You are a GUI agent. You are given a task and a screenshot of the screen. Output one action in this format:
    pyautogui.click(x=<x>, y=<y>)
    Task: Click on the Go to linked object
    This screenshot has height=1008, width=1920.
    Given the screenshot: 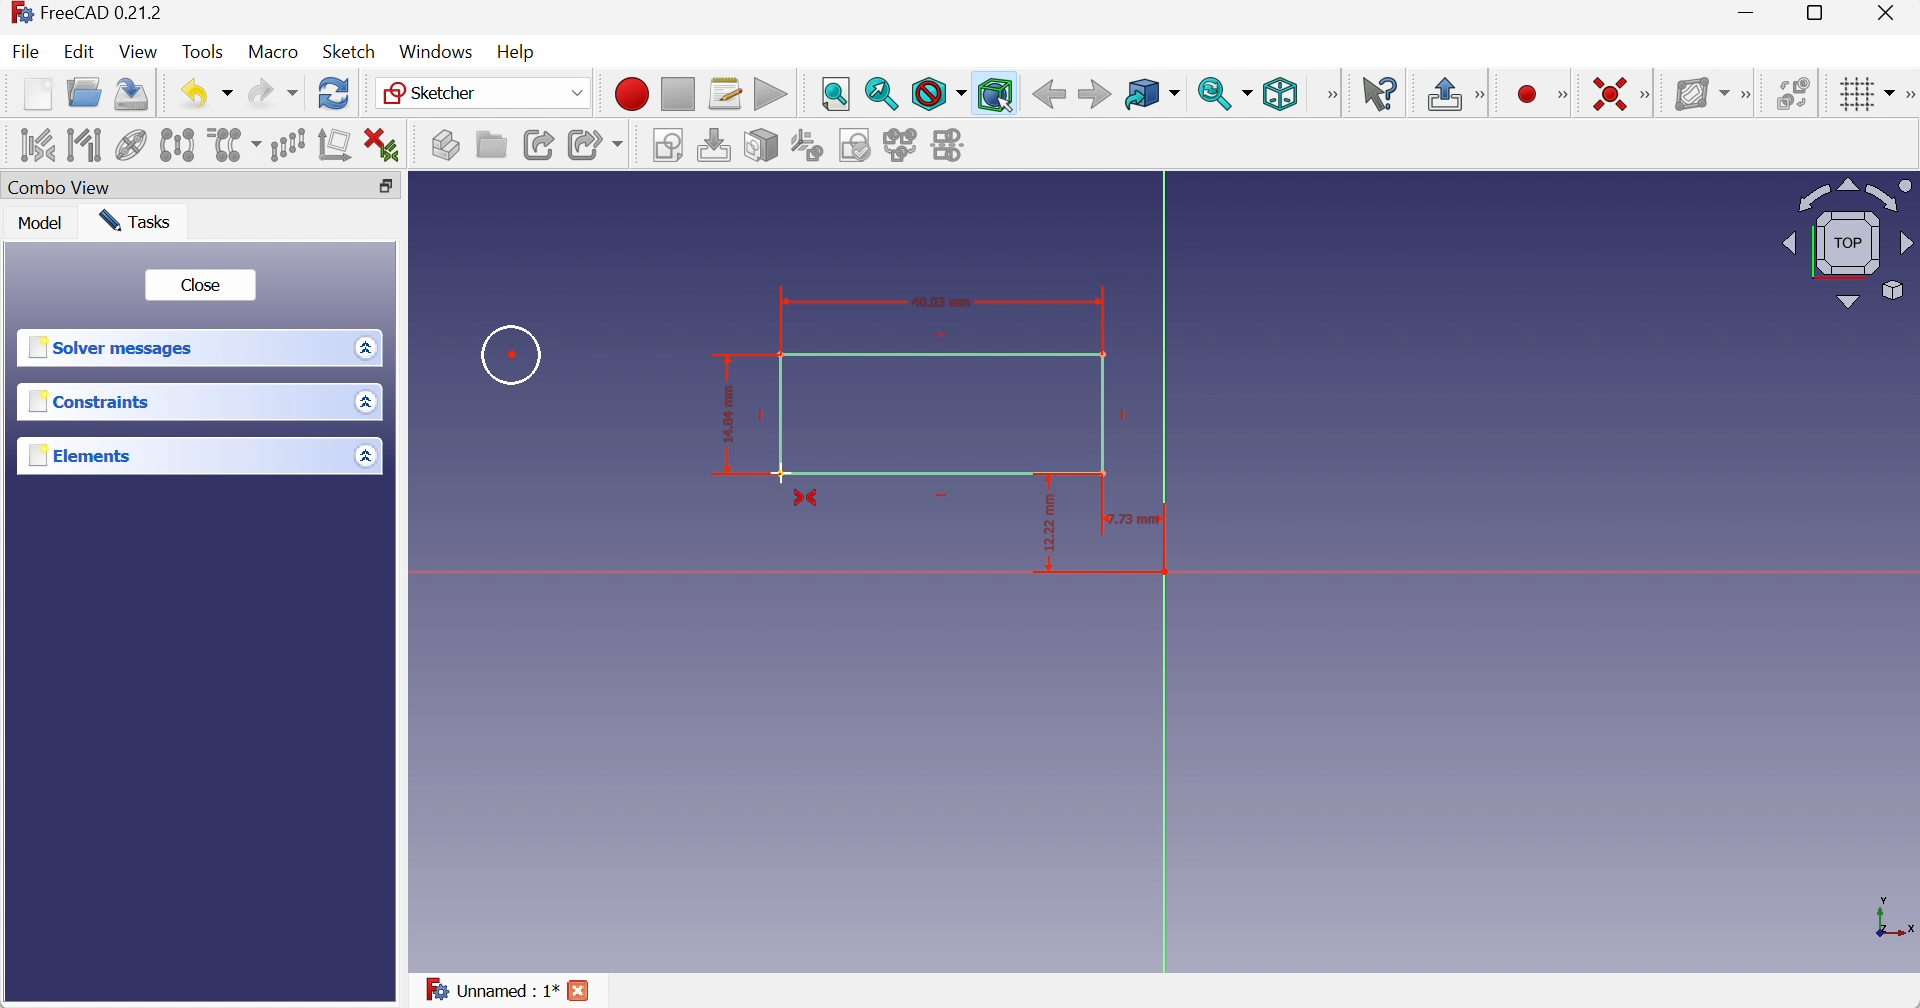 What is the action you would take?
    pyautogui.click(x=1152, y=95)
    